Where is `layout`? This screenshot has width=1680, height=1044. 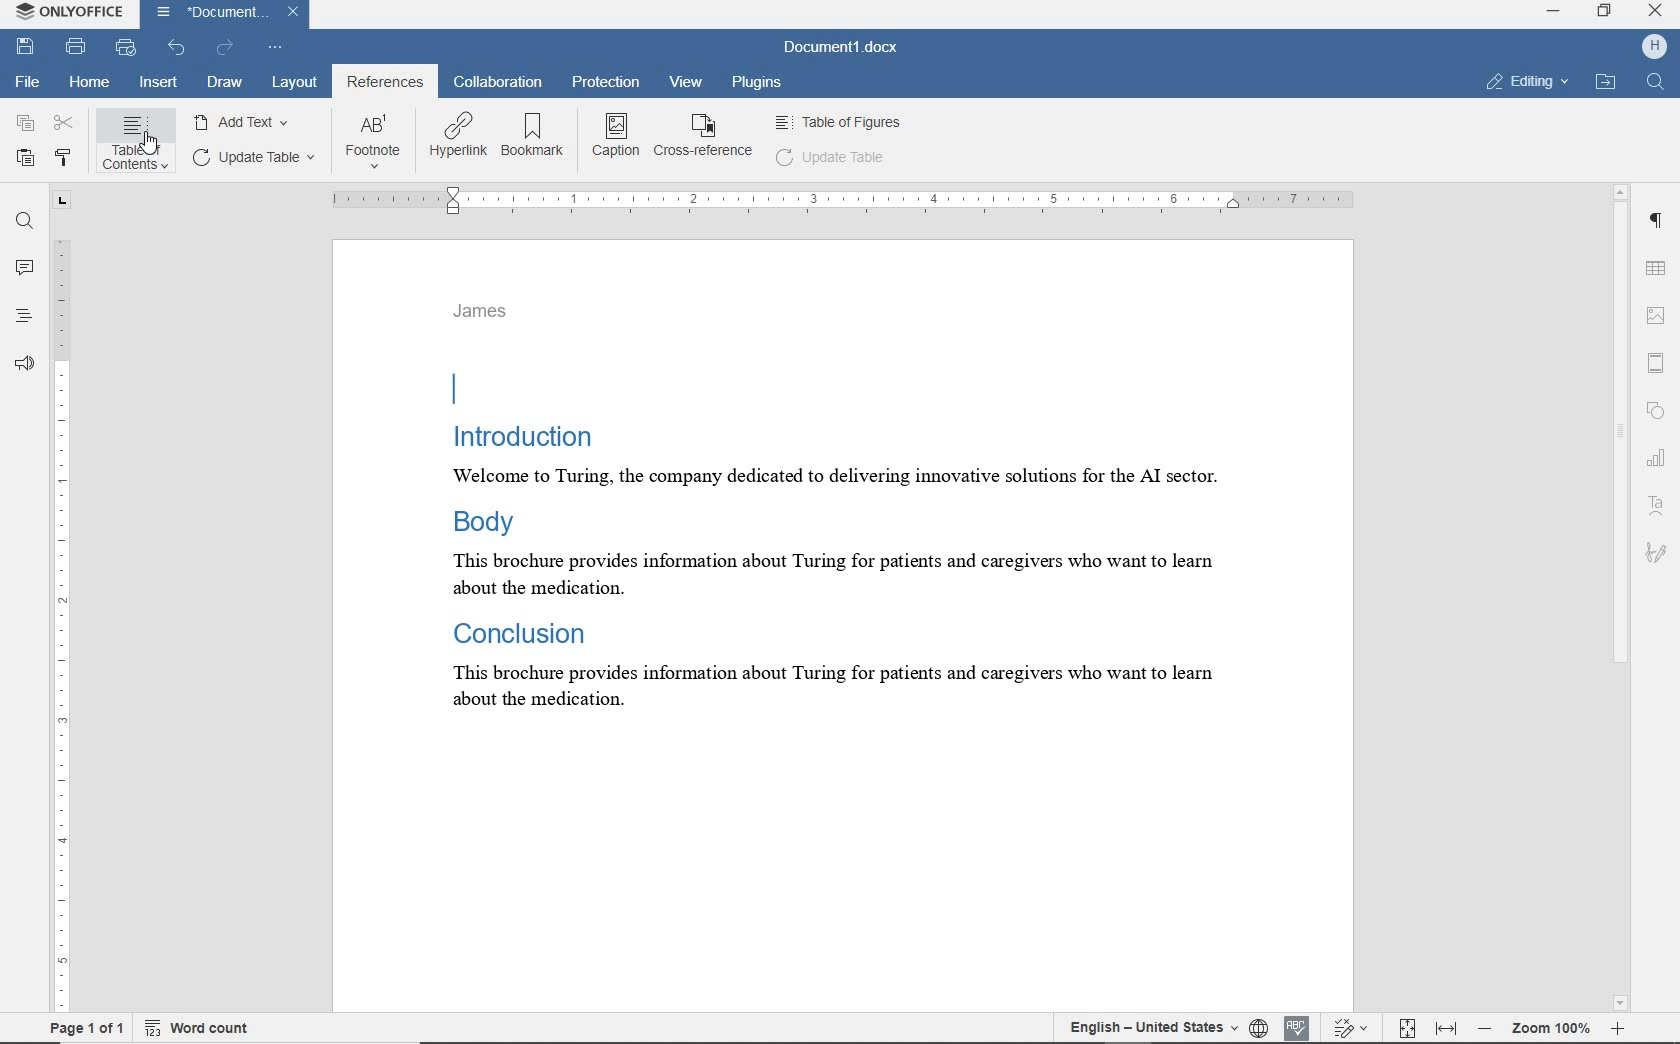
layout is located at coordinates (293, 82).